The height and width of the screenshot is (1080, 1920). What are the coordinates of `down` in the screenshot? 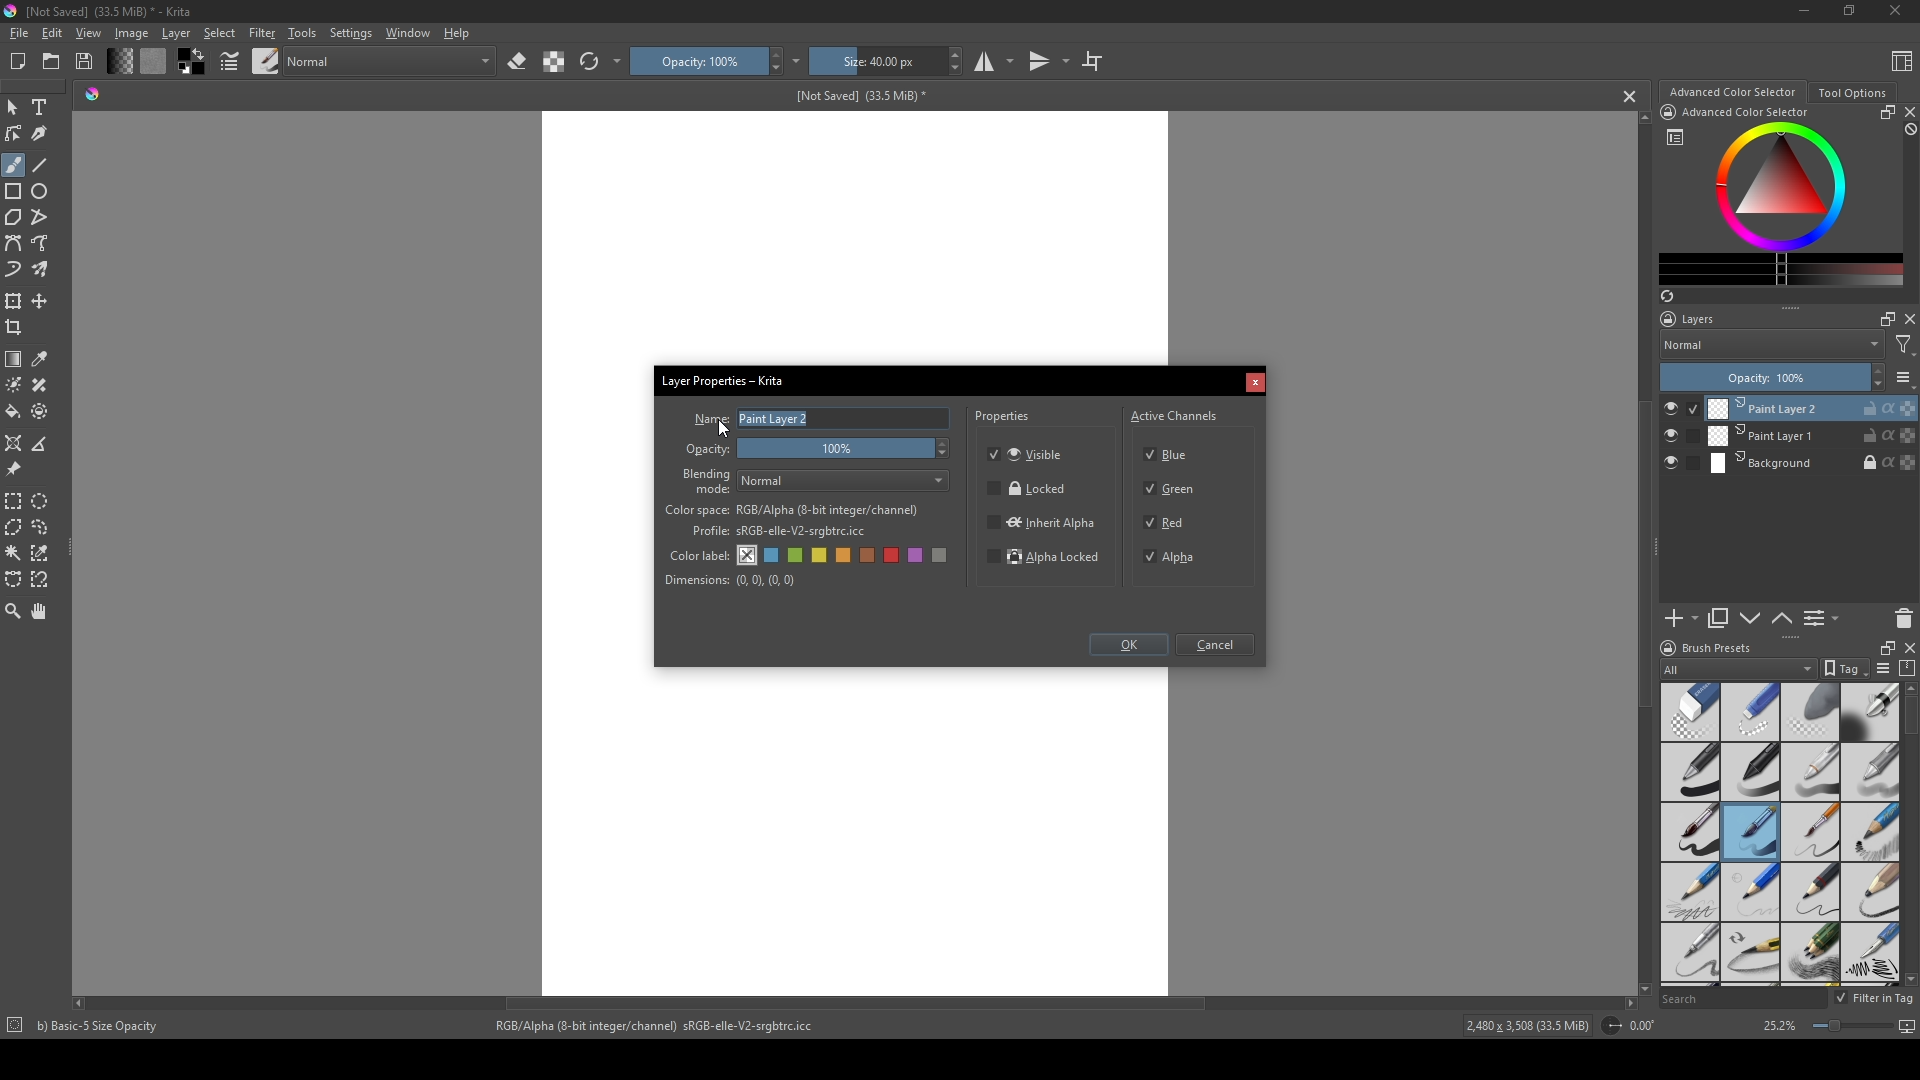 It's located at (1750, 618).